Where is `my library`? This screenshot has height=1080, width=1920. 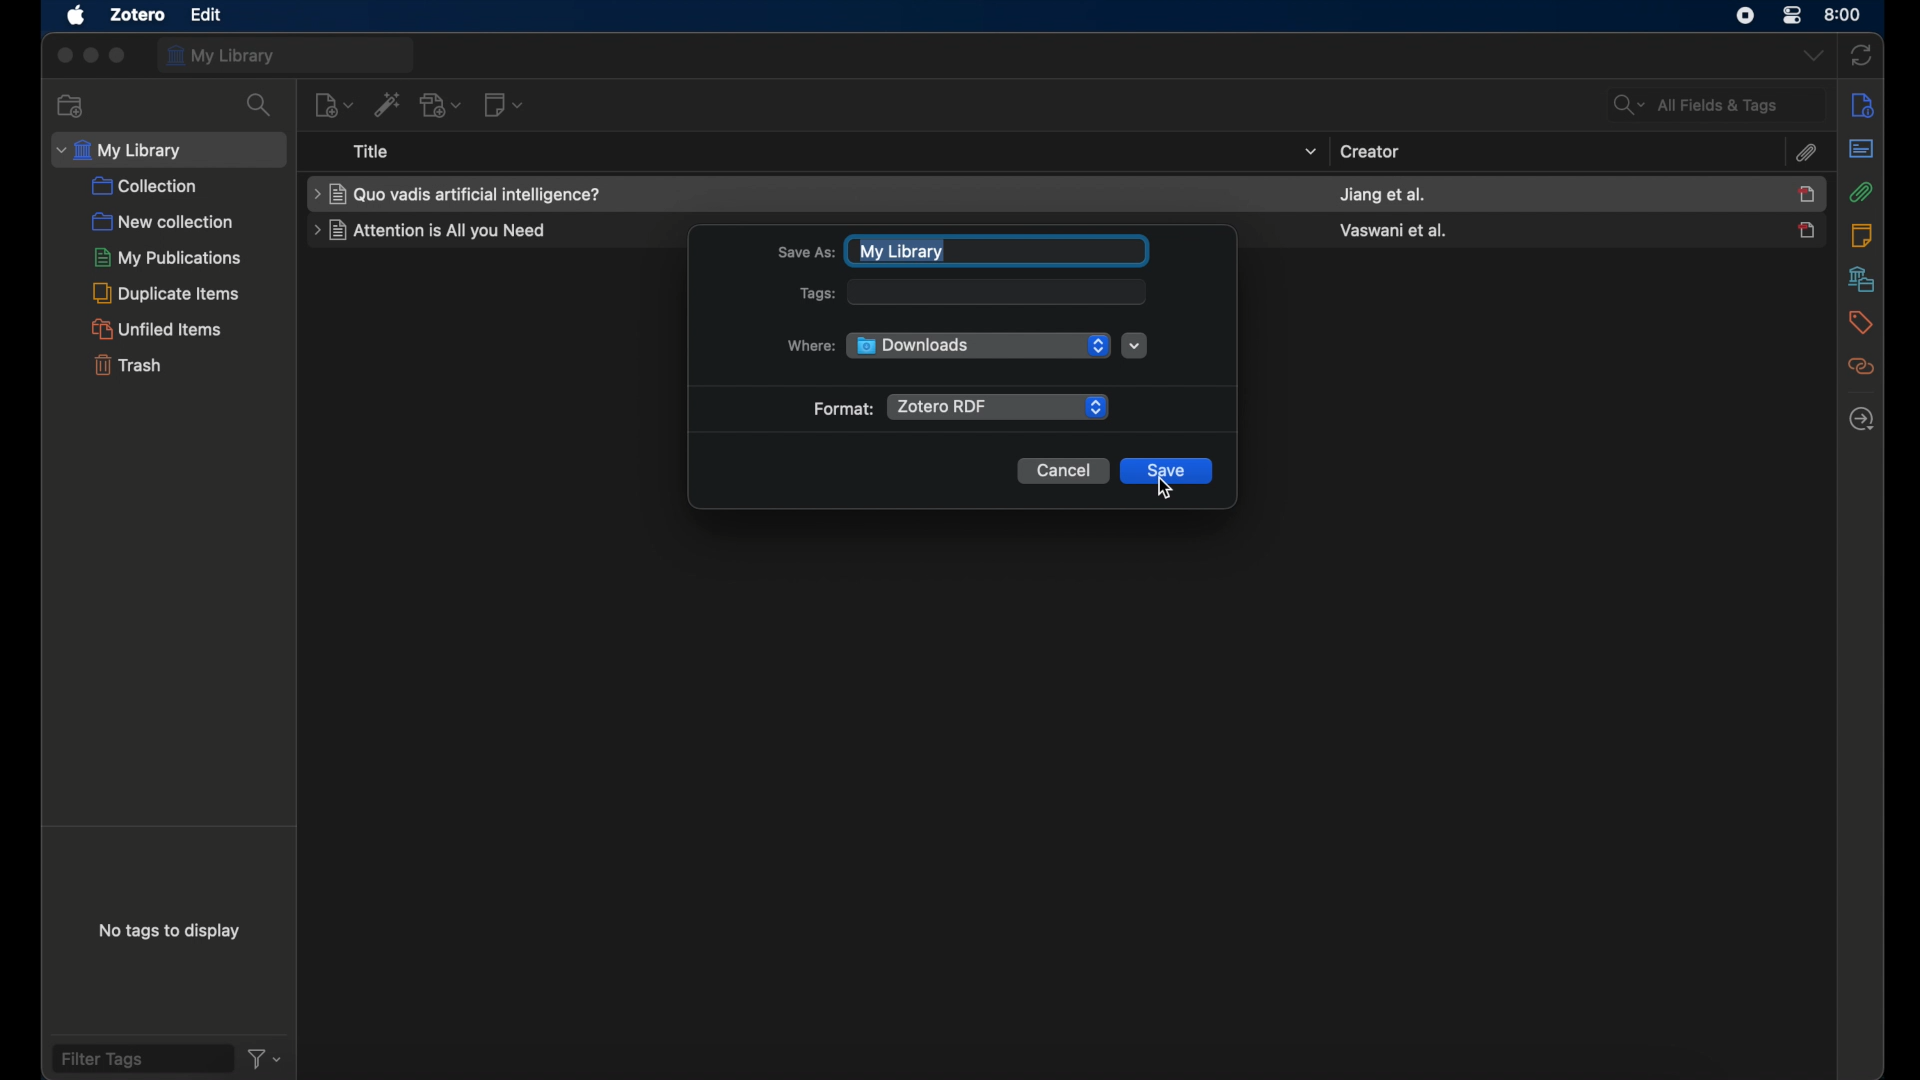
my library is located at coordinates (900, 251).